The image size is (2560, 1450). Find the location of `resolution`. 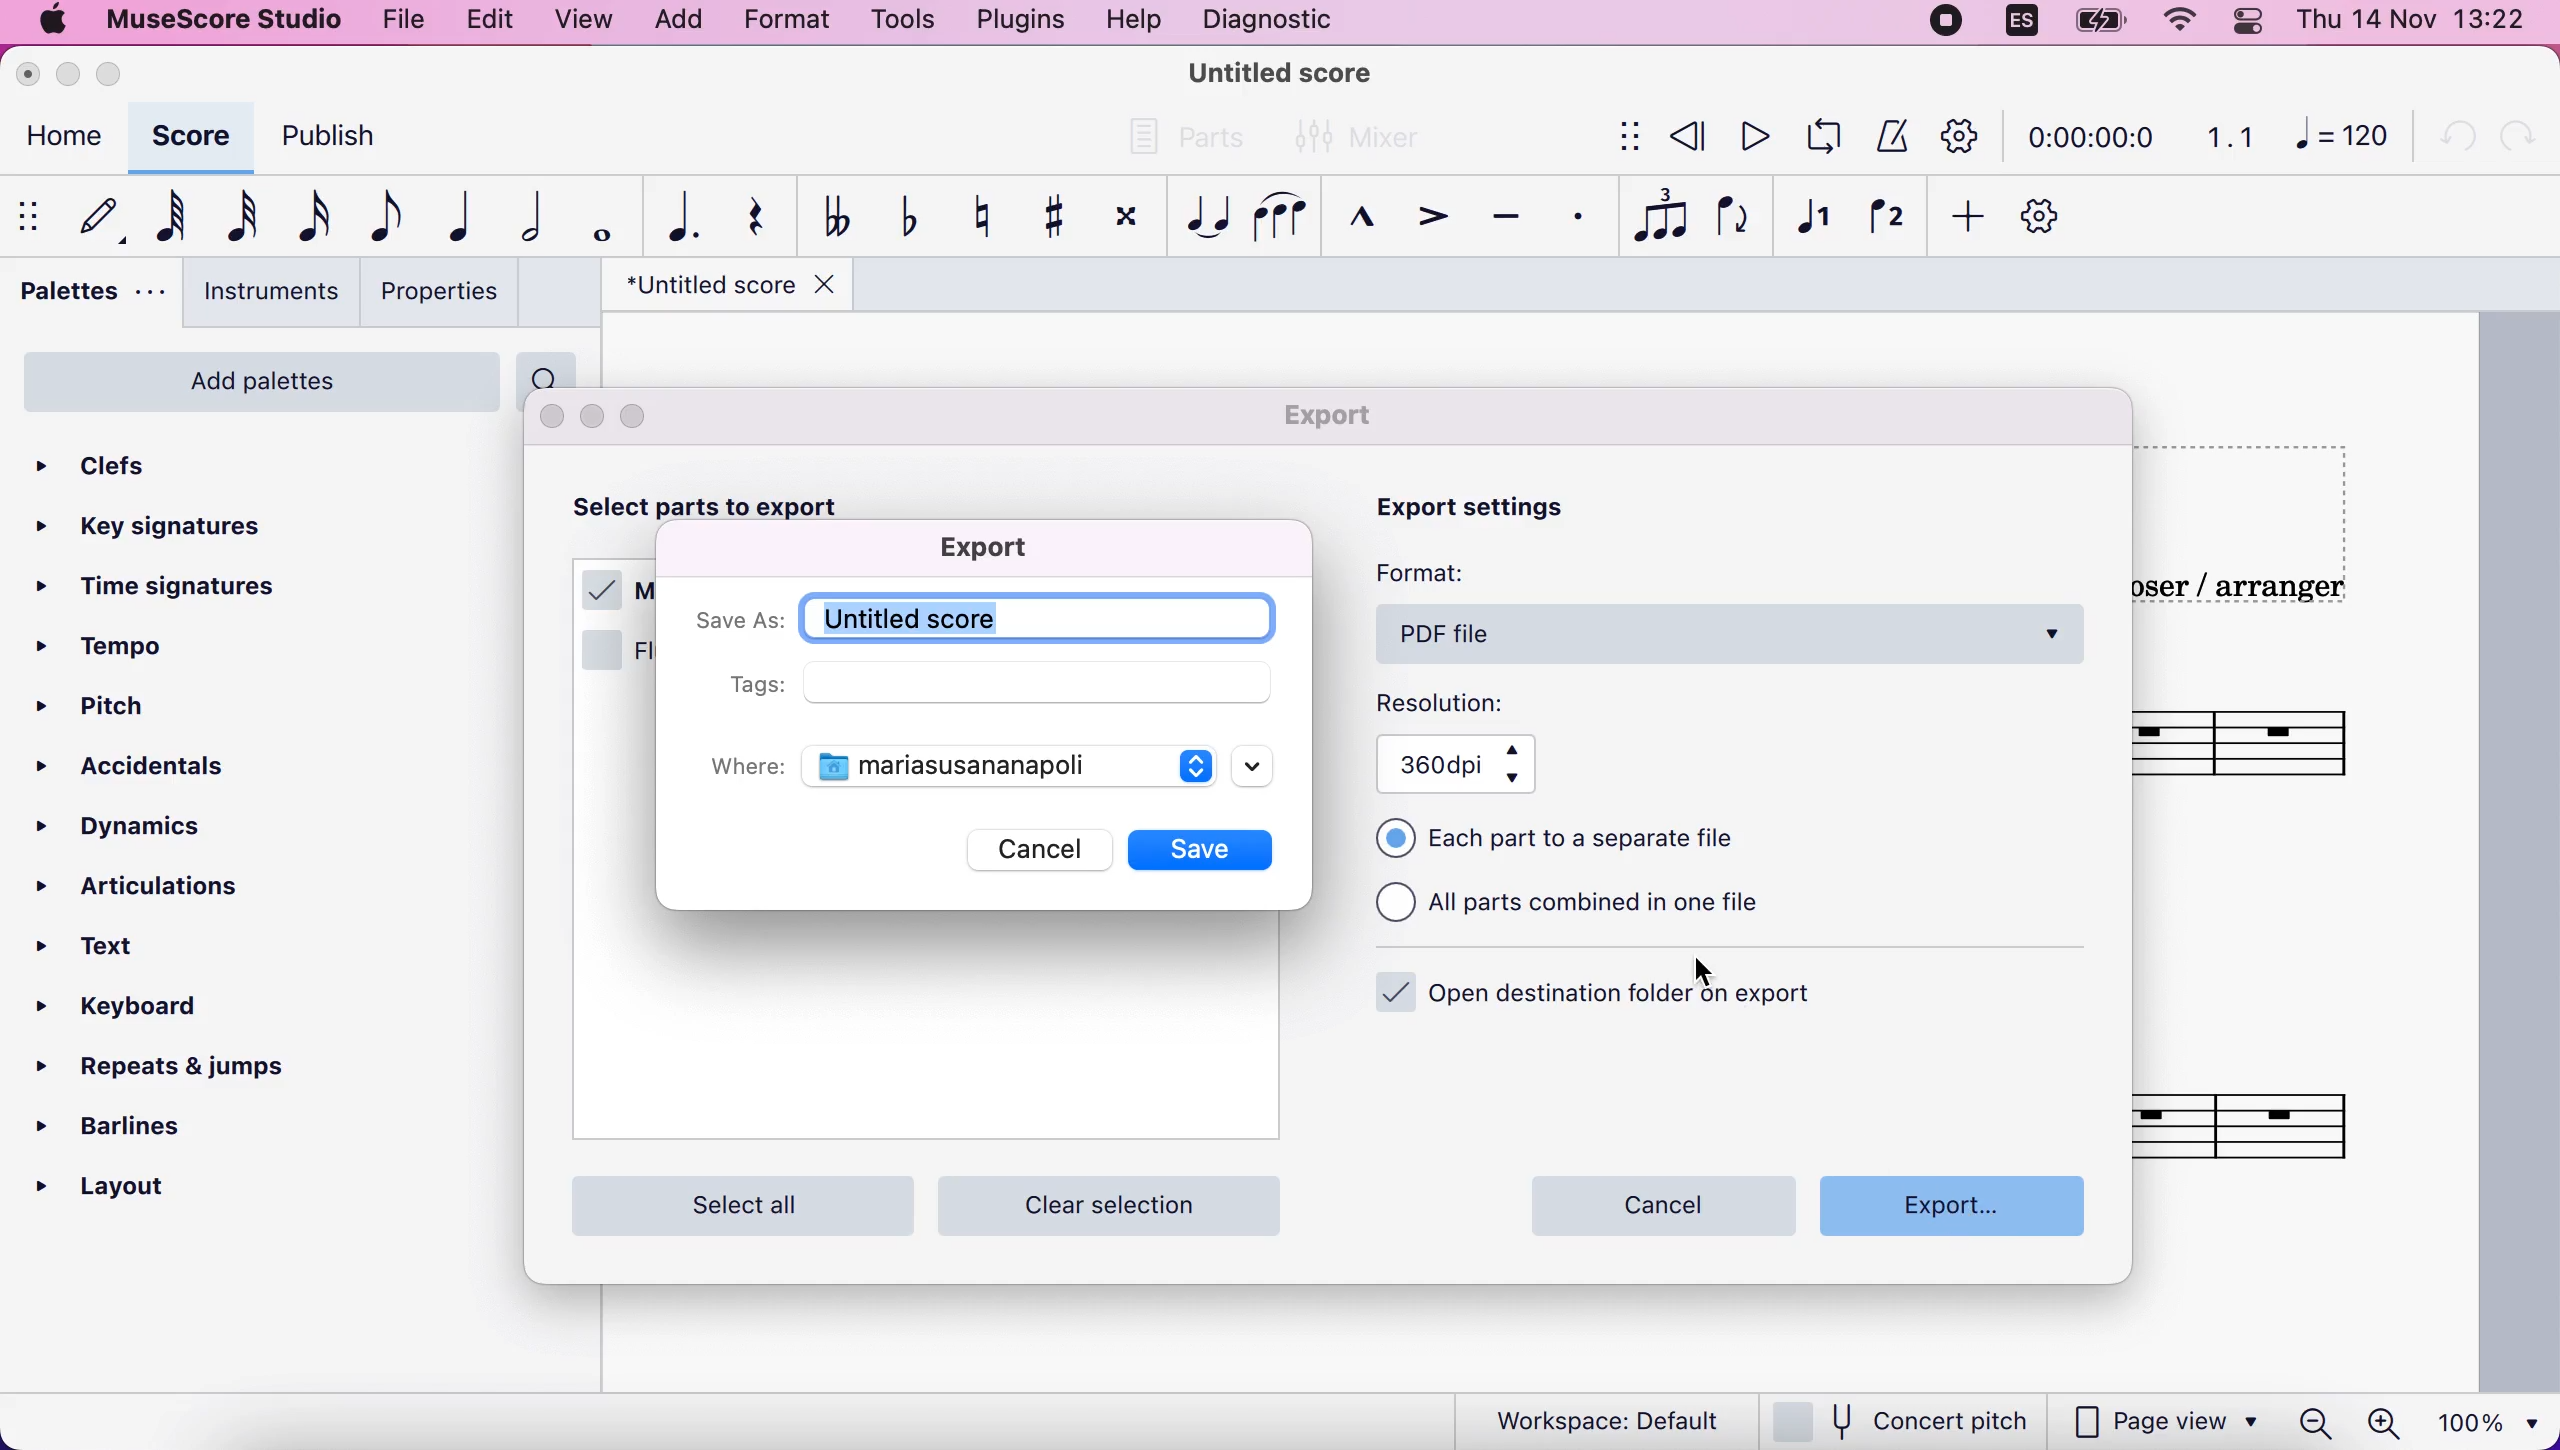

resolution is located at coordinates (1456, 703).